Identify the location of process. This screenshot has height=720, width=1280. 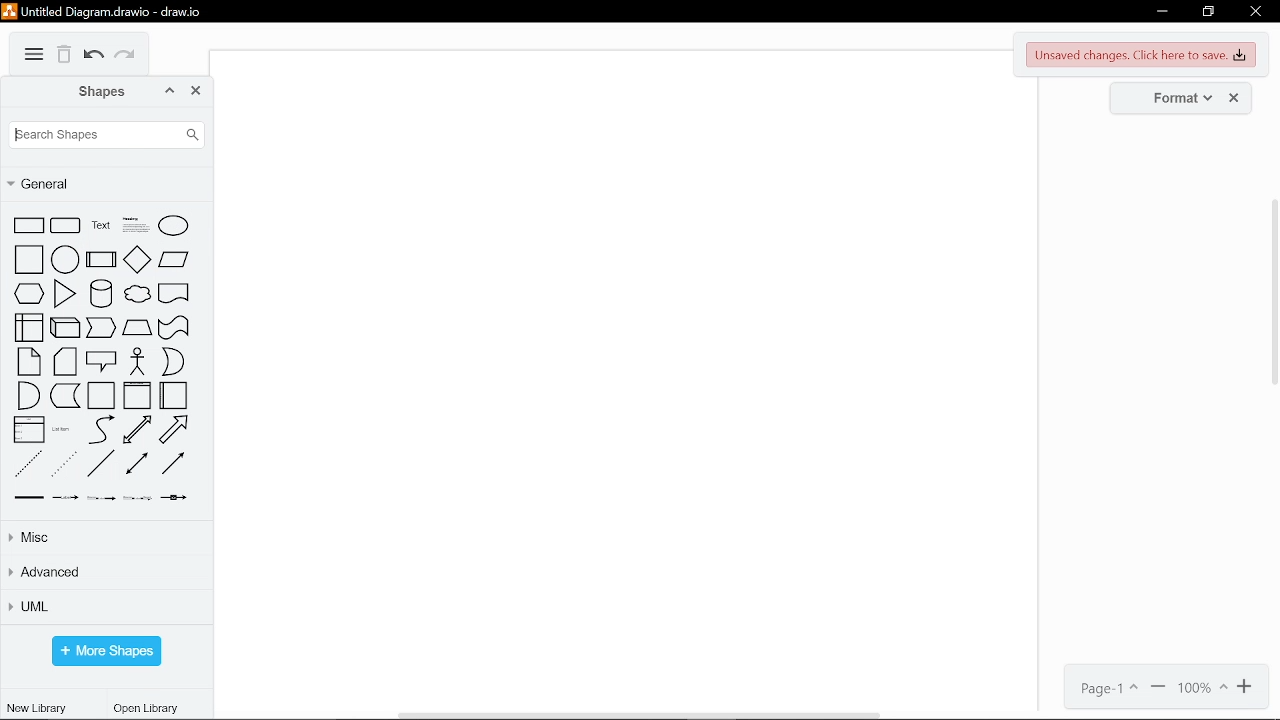
(100, 260).